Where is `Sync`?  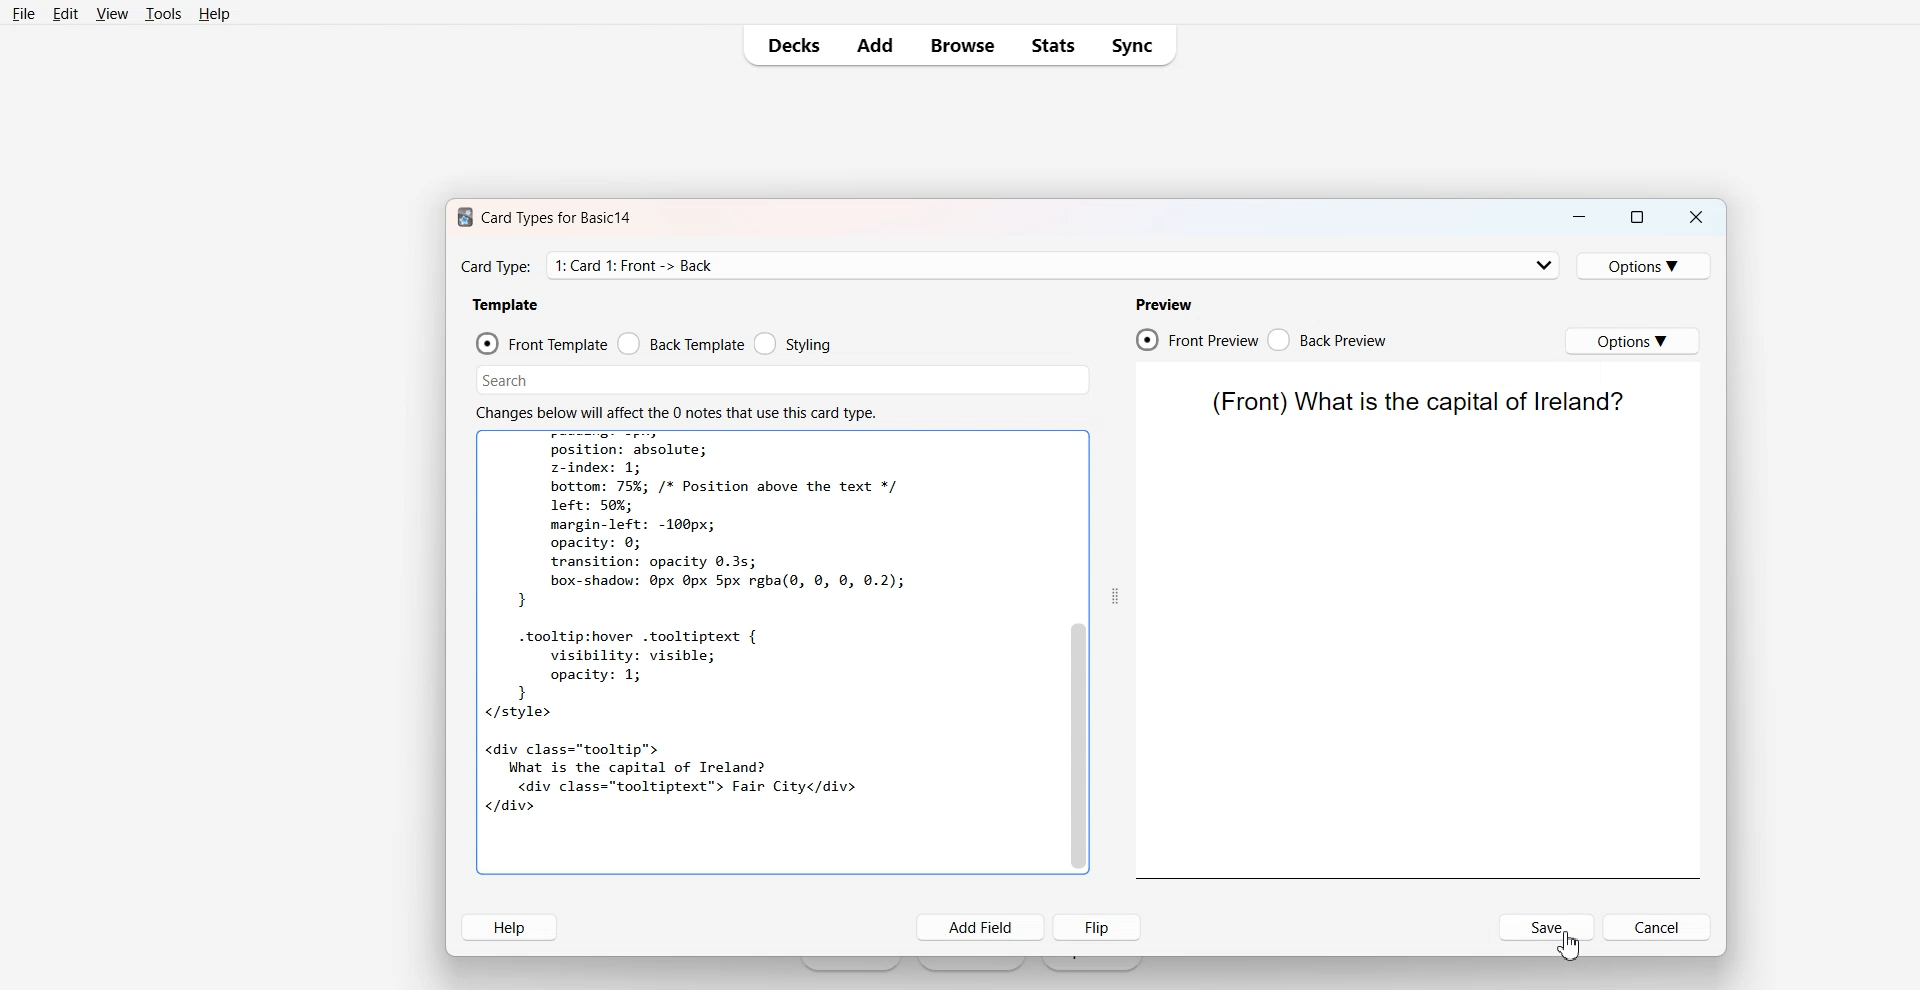 Sync is located at coordinates (1136, 45).